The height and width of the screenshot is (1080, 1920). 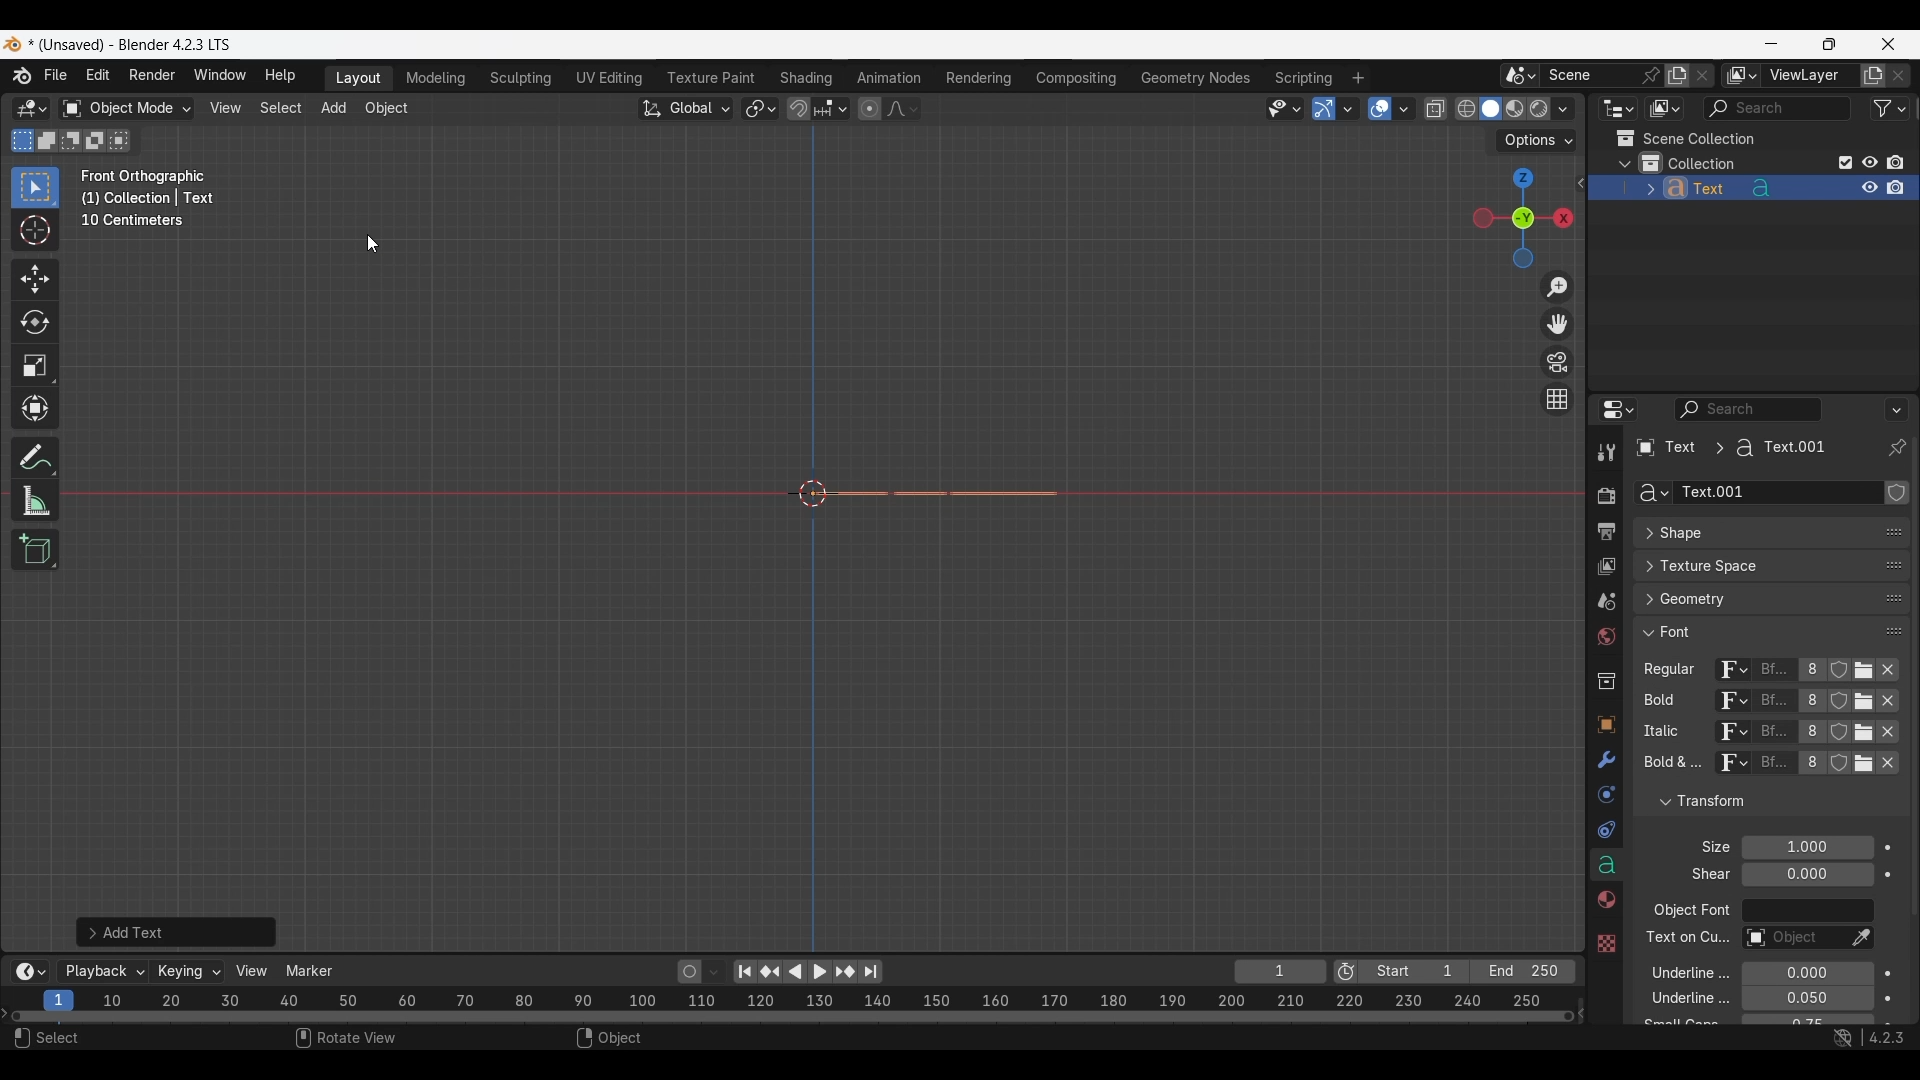 I want to click on Font size, so click(x=1809, y=848).